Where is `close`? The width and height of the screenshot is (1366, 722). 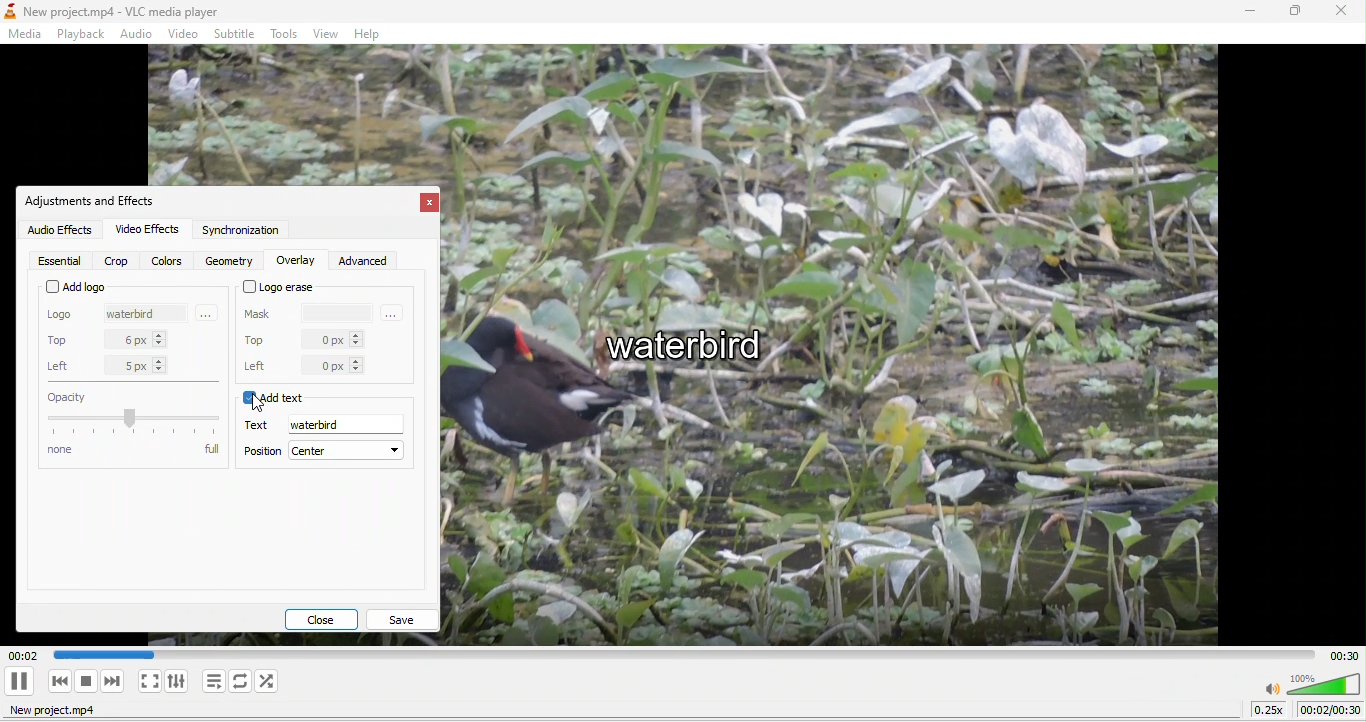 close is located at coordinates (1342, 14).